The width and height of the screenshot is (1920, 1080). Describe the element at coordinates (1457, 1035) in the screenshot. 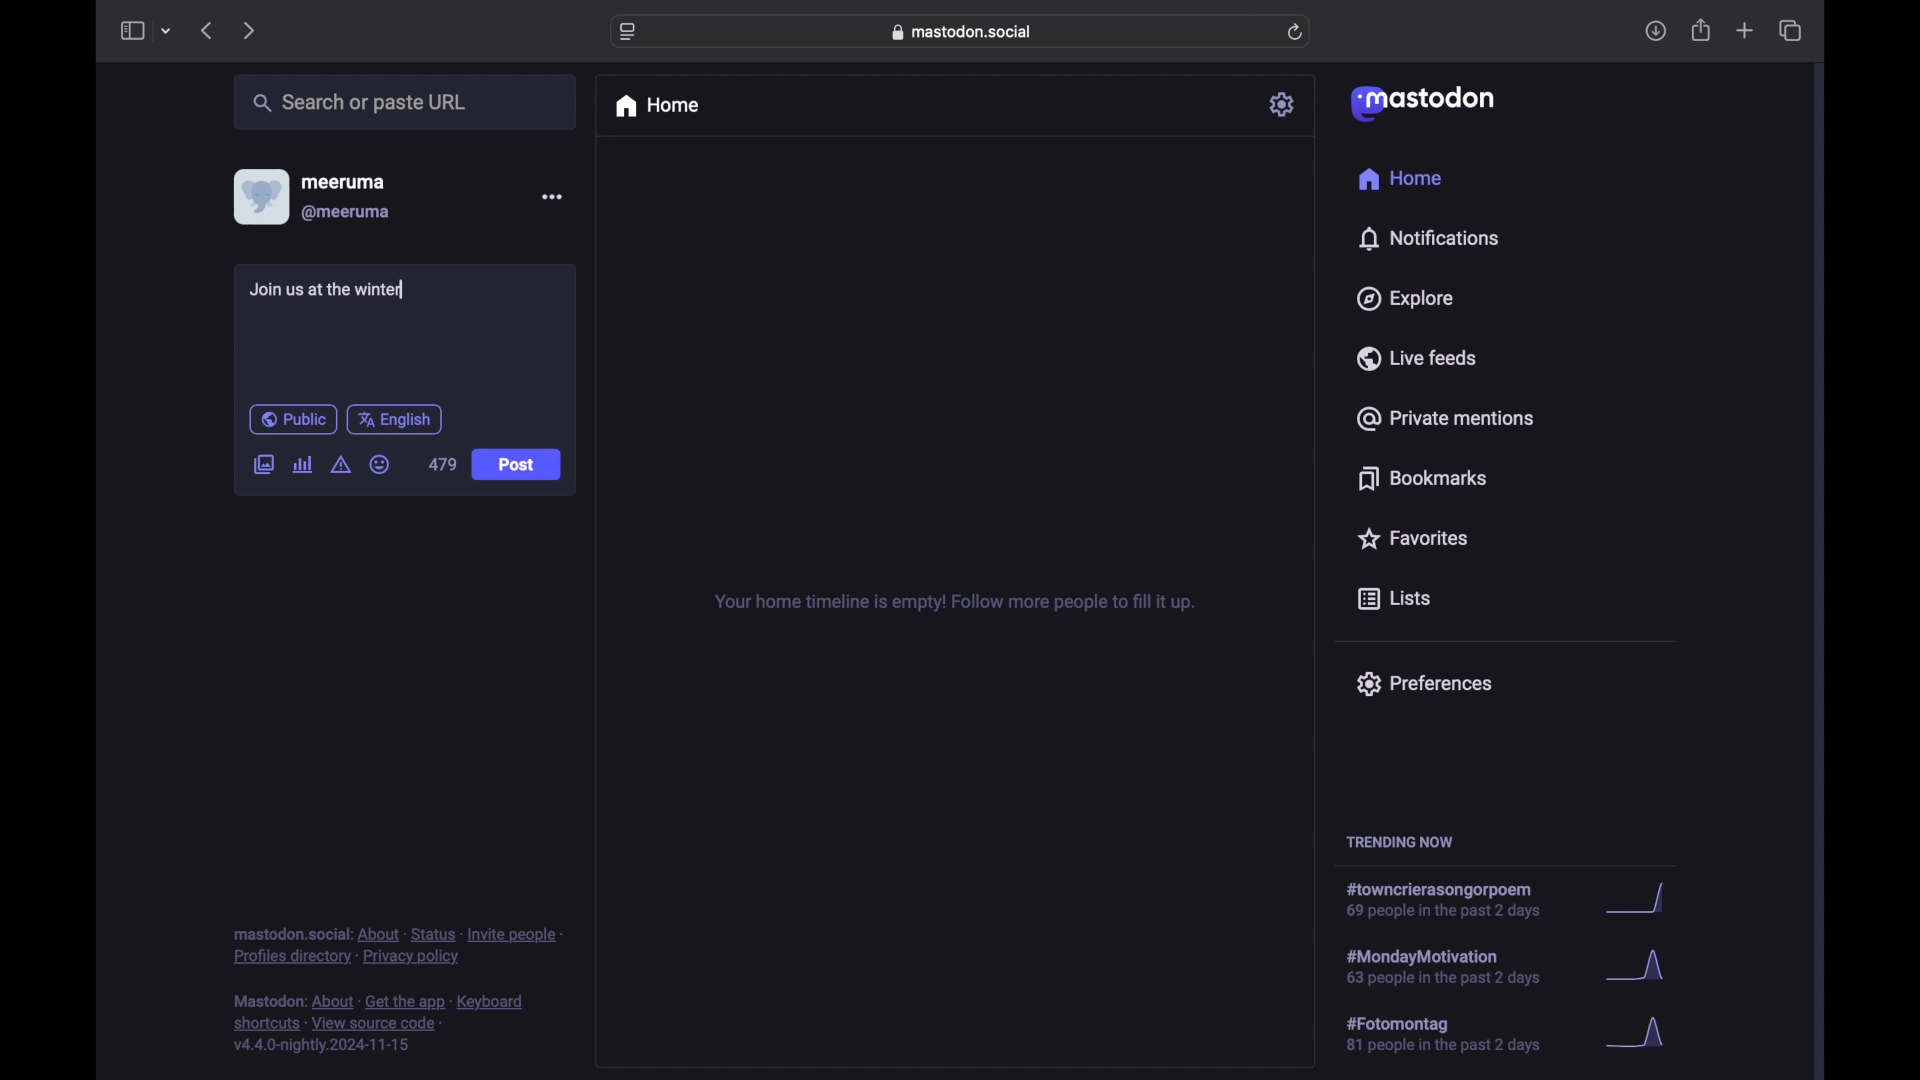

I see `hashtag trend` at that location.